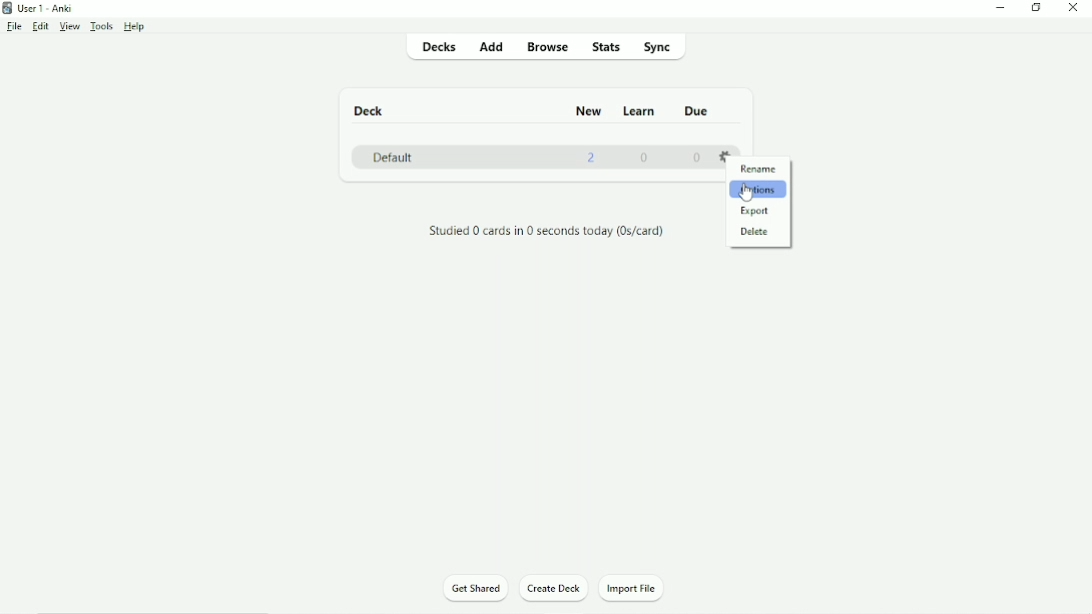  What do you see at coordinates (494, 47) in the screenshot?
I see `Add` at bounding box center [494, 47].